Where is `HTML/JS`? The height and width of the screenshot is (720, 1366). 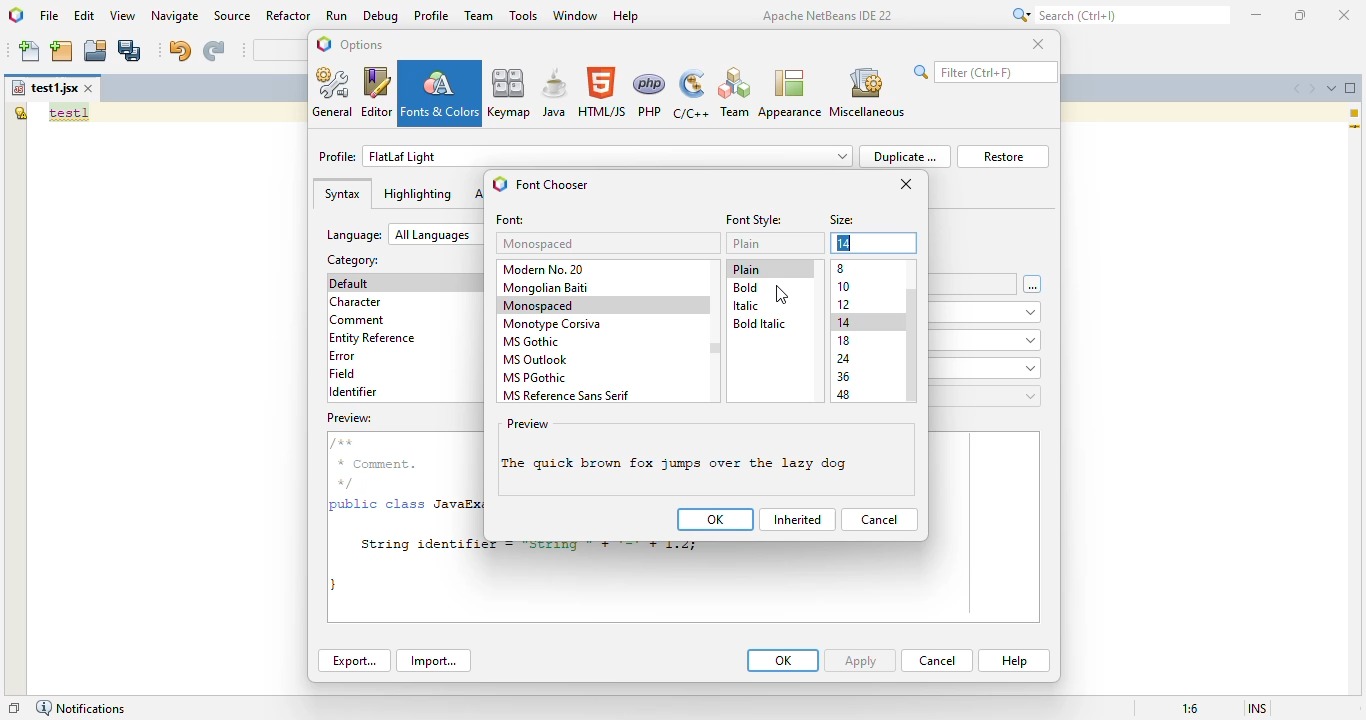 HTML/JS is located at coordinates (603, 92).